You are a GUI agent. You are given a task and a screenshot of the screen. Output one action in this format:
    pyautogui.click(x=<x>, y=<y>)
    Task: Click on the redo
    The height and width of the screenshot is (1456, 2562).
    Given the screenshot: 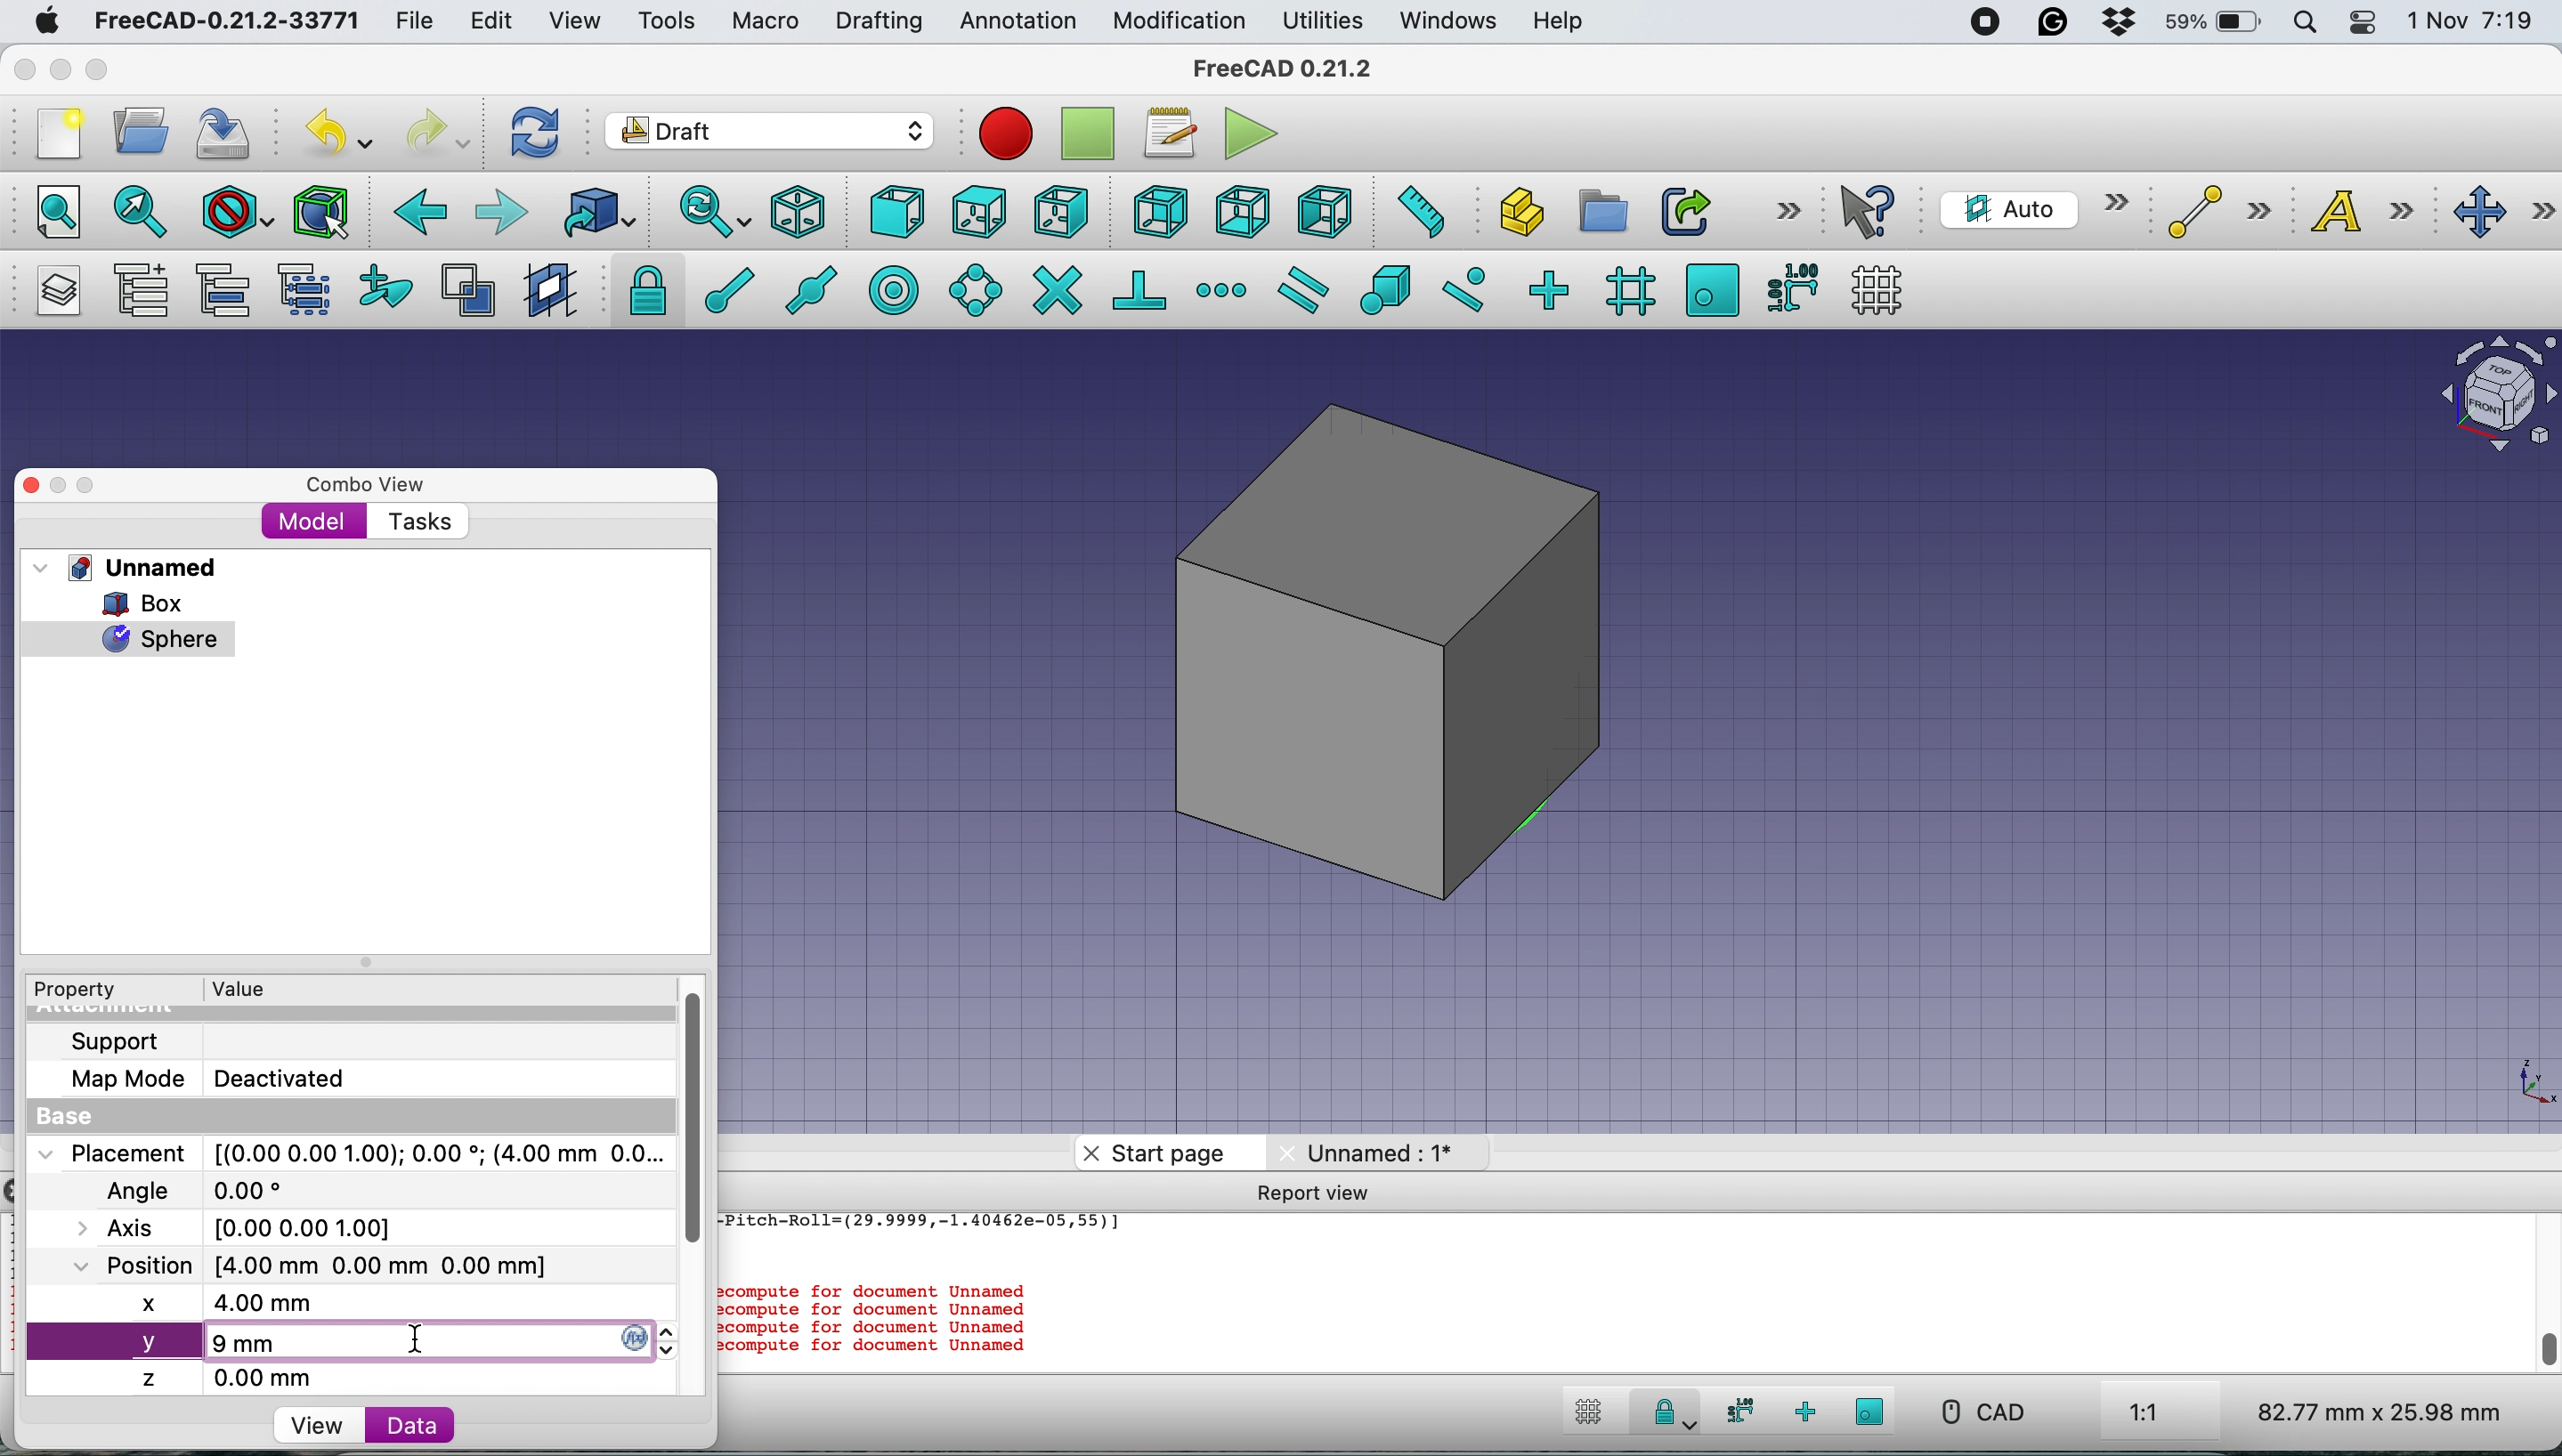 What is the action you would take?
    pyautogui.click(x=439, y=130)
    